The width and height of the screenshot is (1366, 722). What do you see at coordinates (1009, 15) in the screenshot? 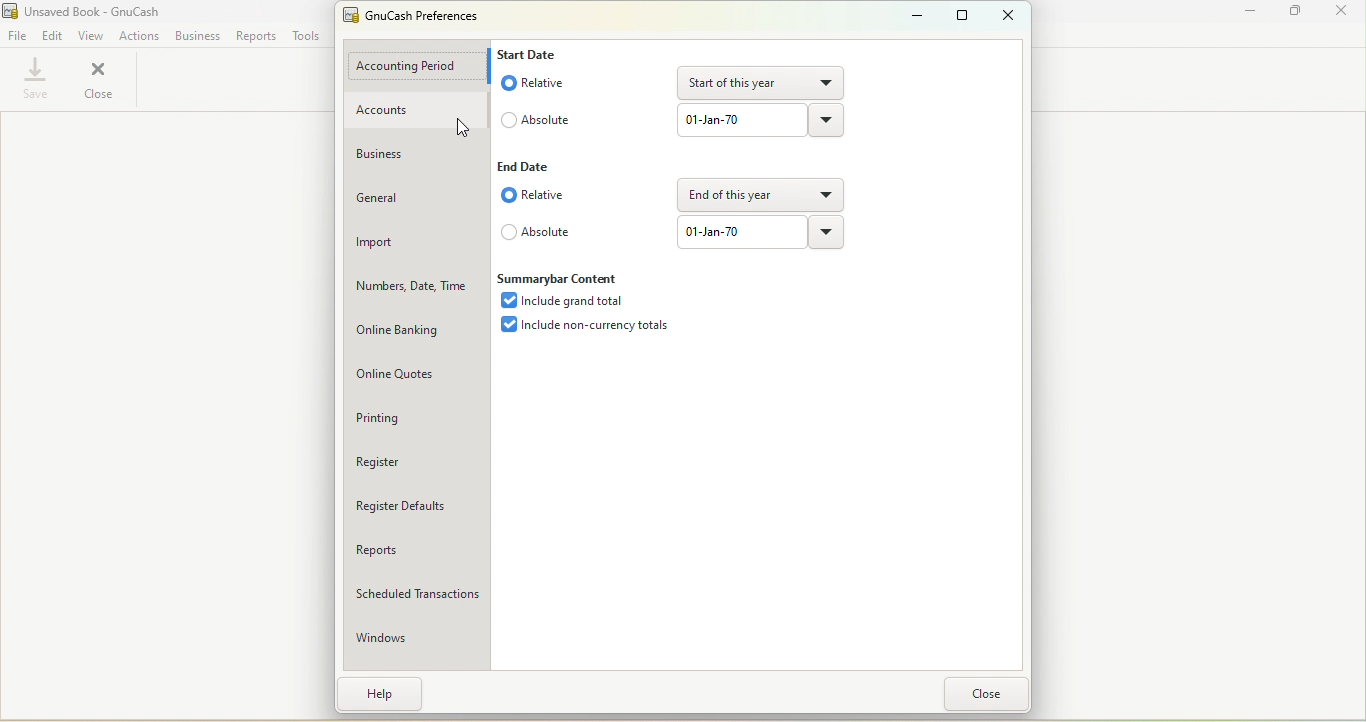
I see `Close` at bounding box center [1009, 15].